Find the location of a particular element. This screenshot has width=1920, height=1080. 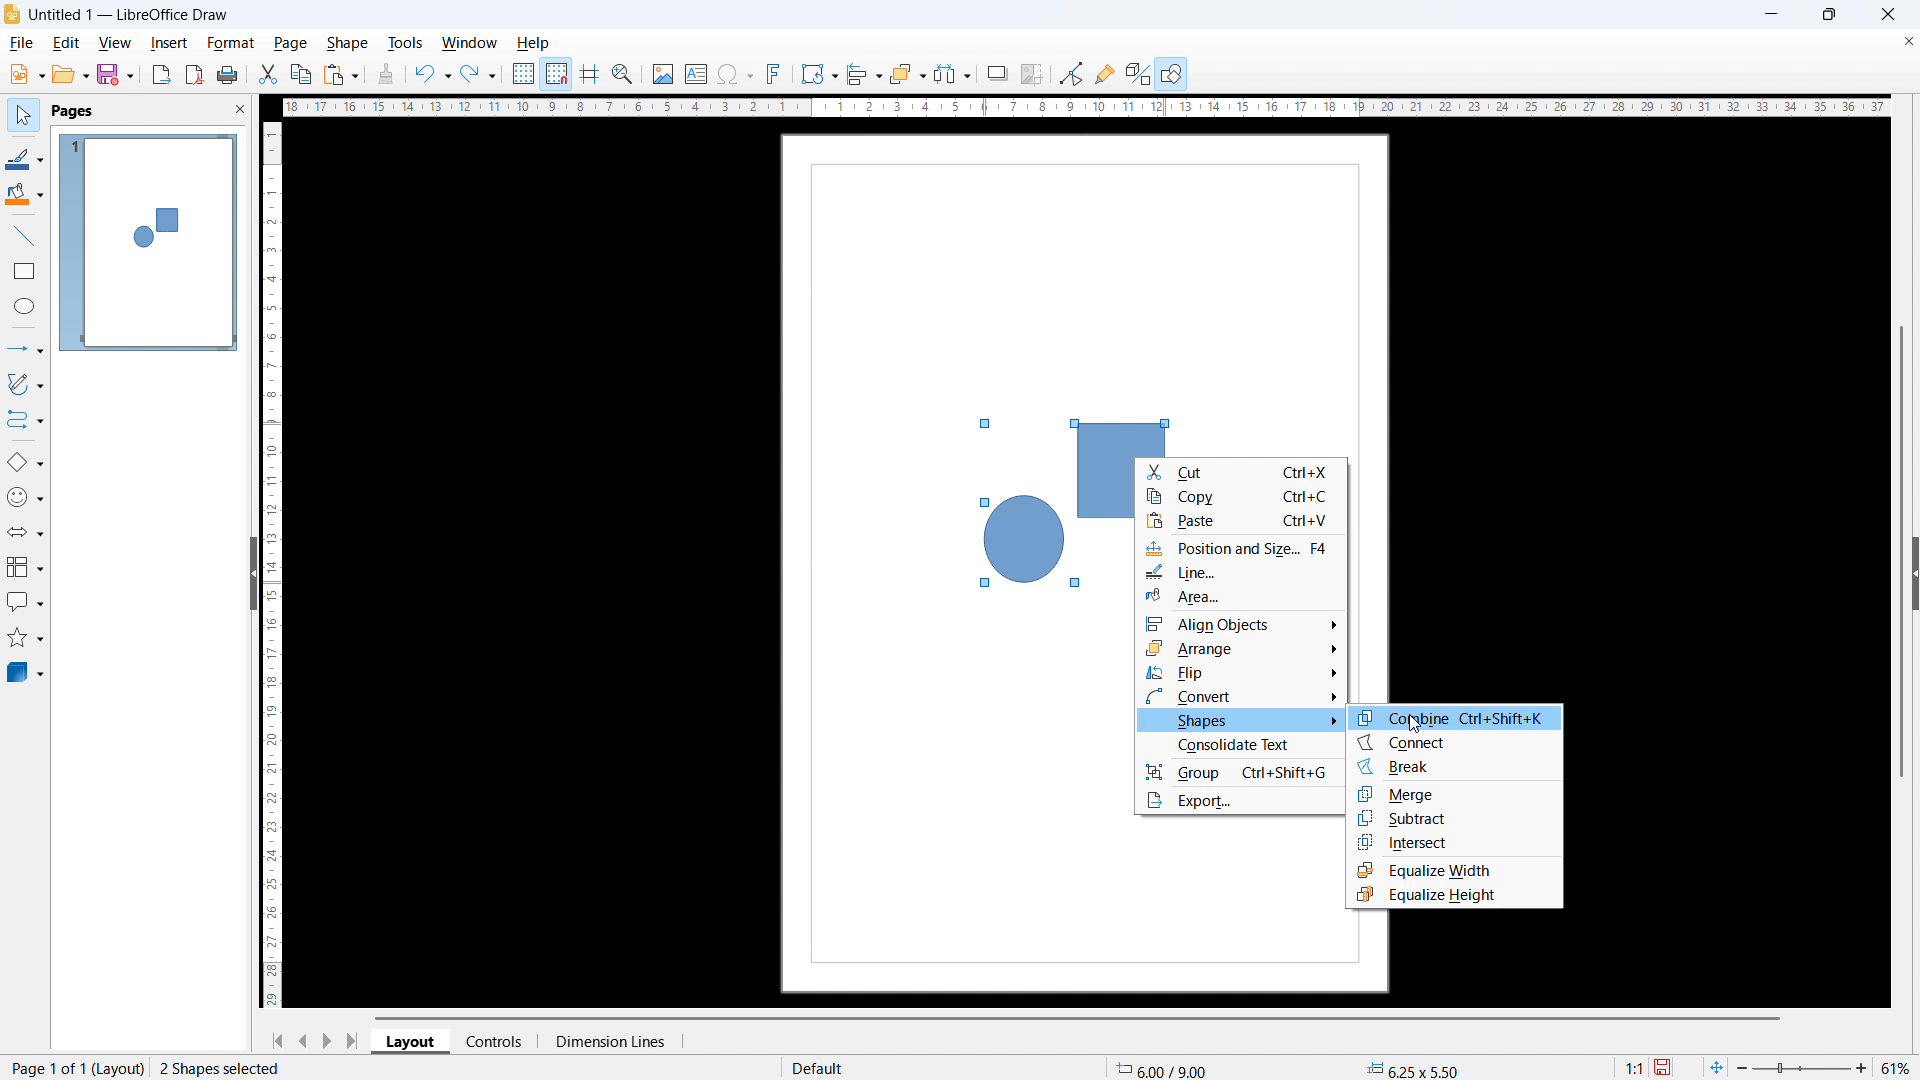

equalize width is located at coordinates (1455, 869).